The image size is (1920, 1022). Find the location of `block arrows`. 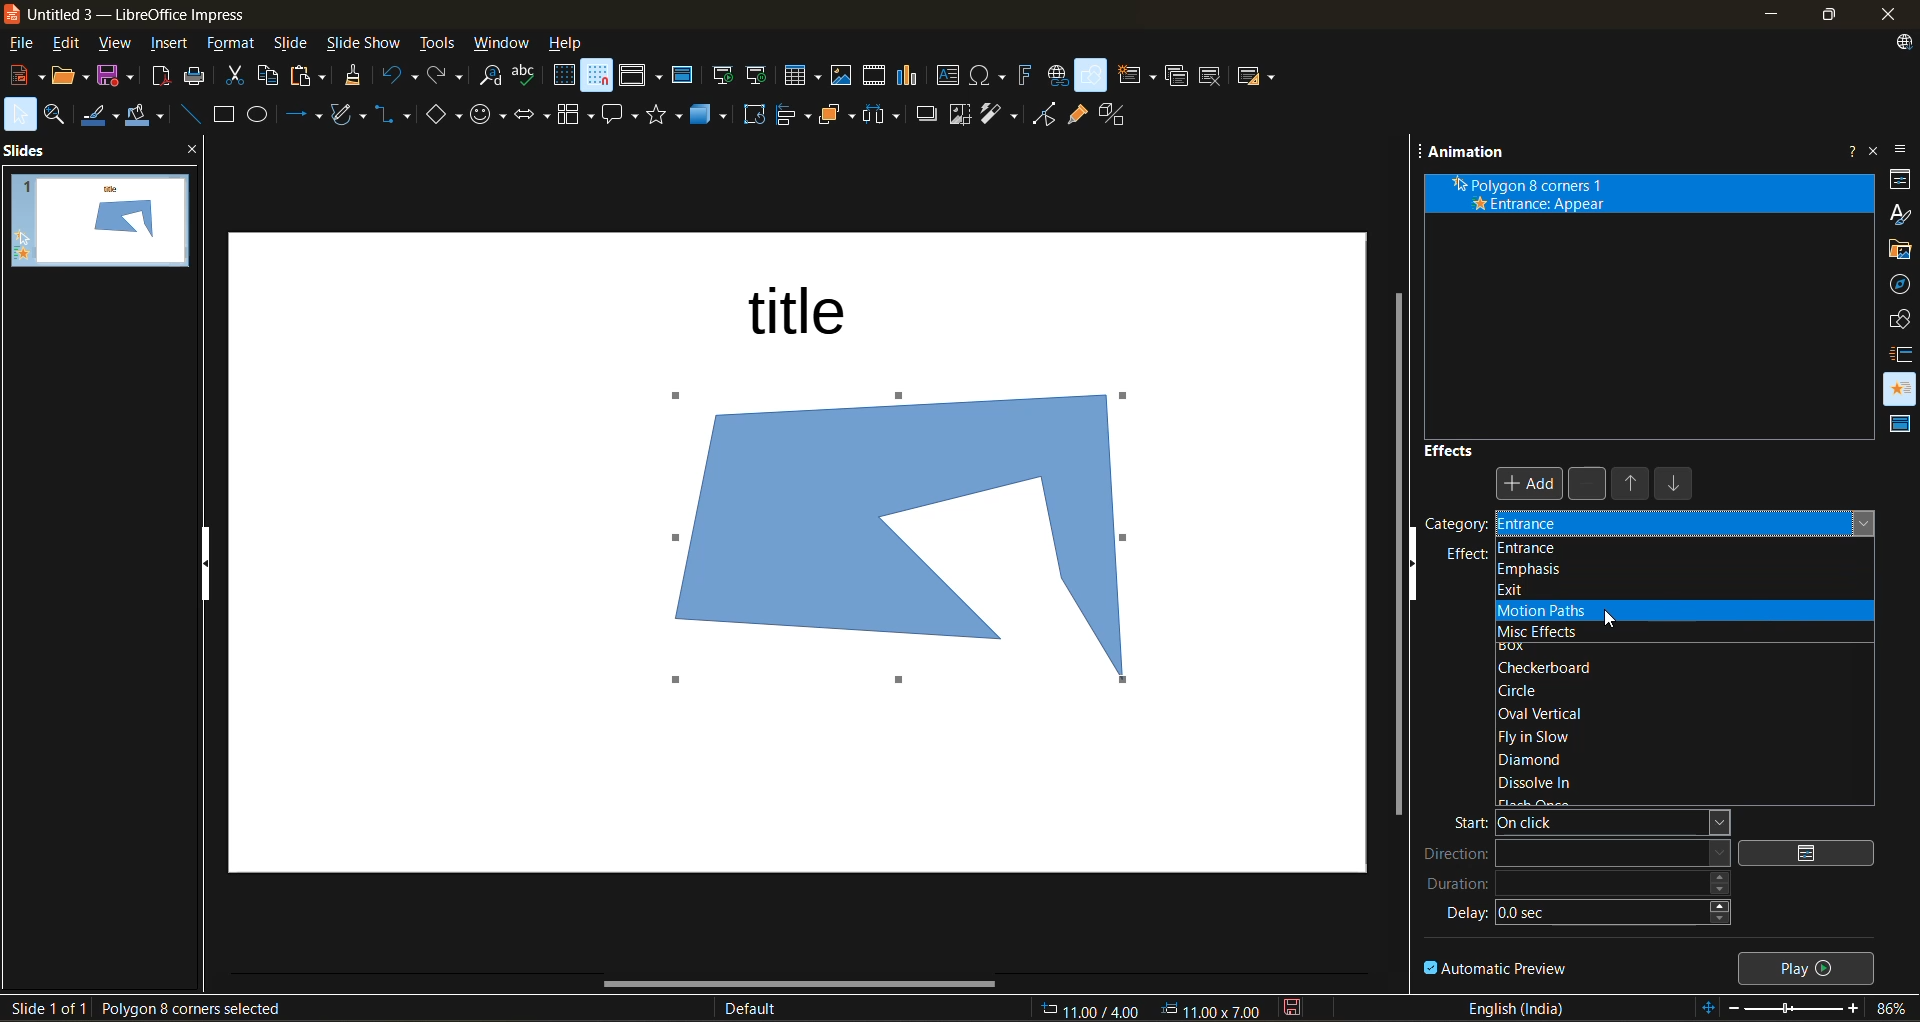

block arrows is located at coordinates (534, 117).